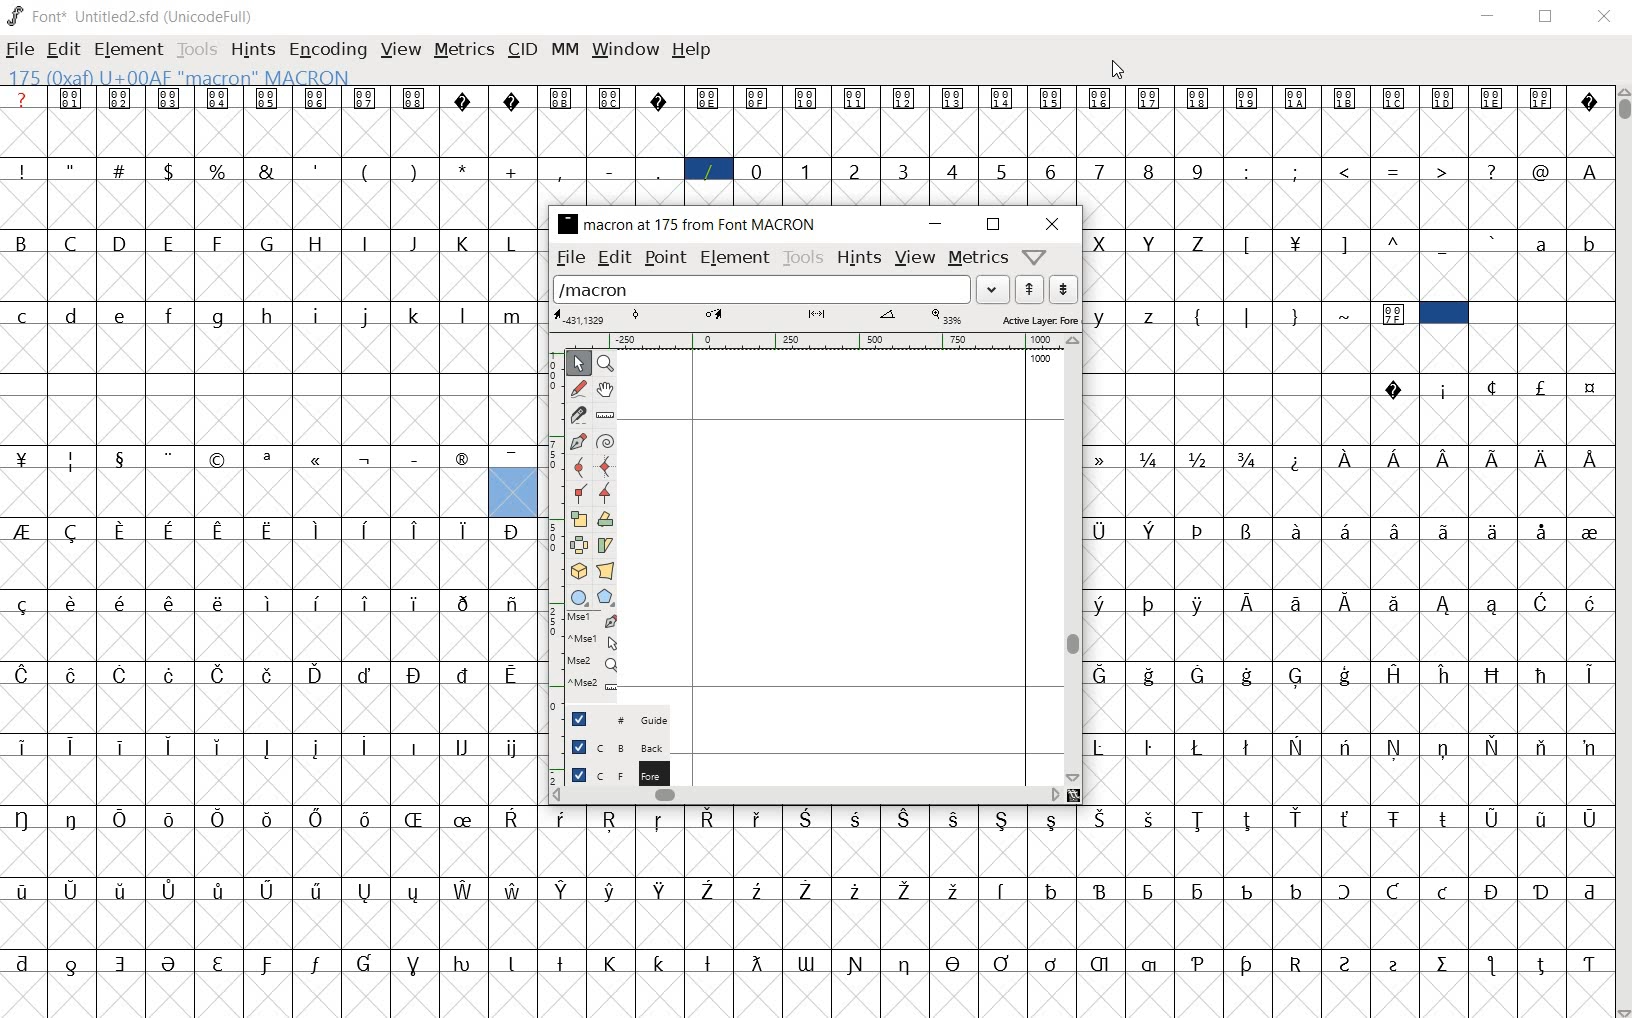 The width and height of the screenshot is (1632, 1018). I want to click on Symbol, so click(1587, 676).